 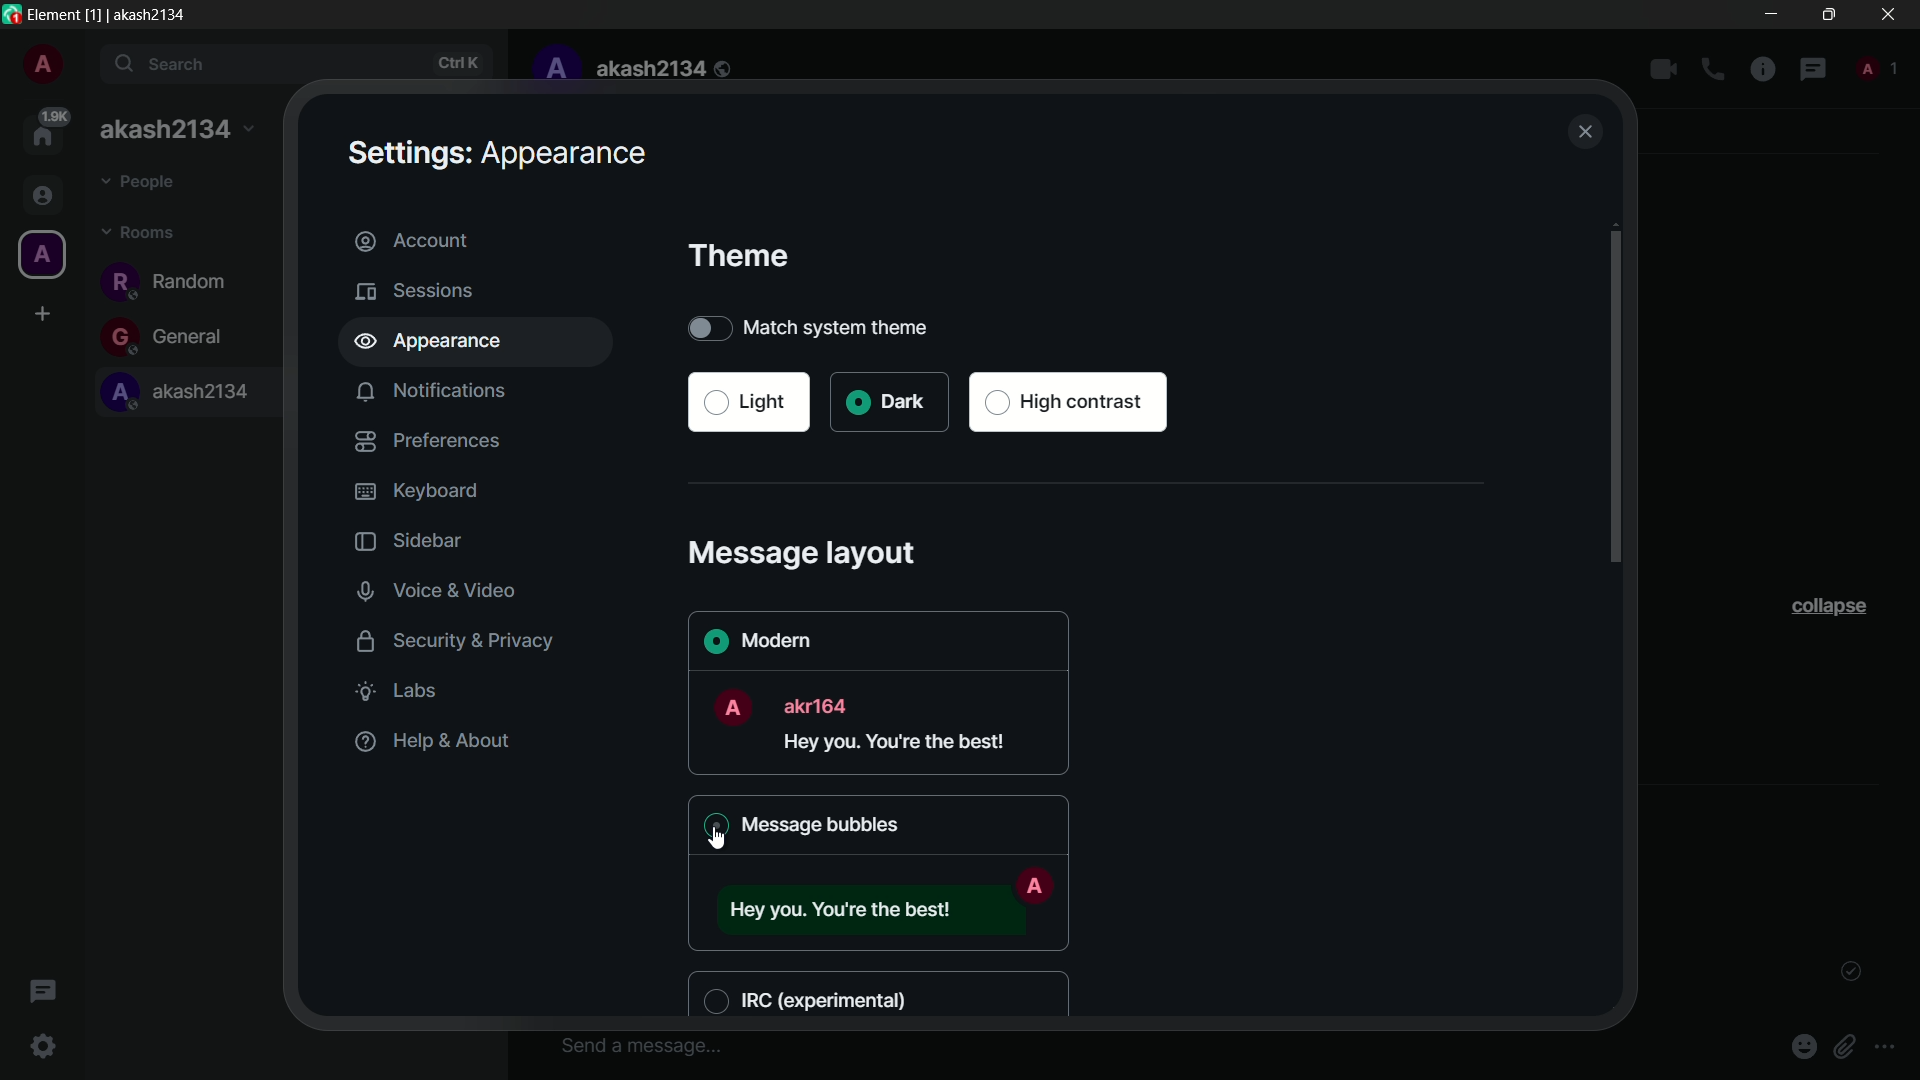 What do you see at coordinates (141, 14) in the screenshot?
I see `[1] | akash2134` at bounding box center [141, 14].